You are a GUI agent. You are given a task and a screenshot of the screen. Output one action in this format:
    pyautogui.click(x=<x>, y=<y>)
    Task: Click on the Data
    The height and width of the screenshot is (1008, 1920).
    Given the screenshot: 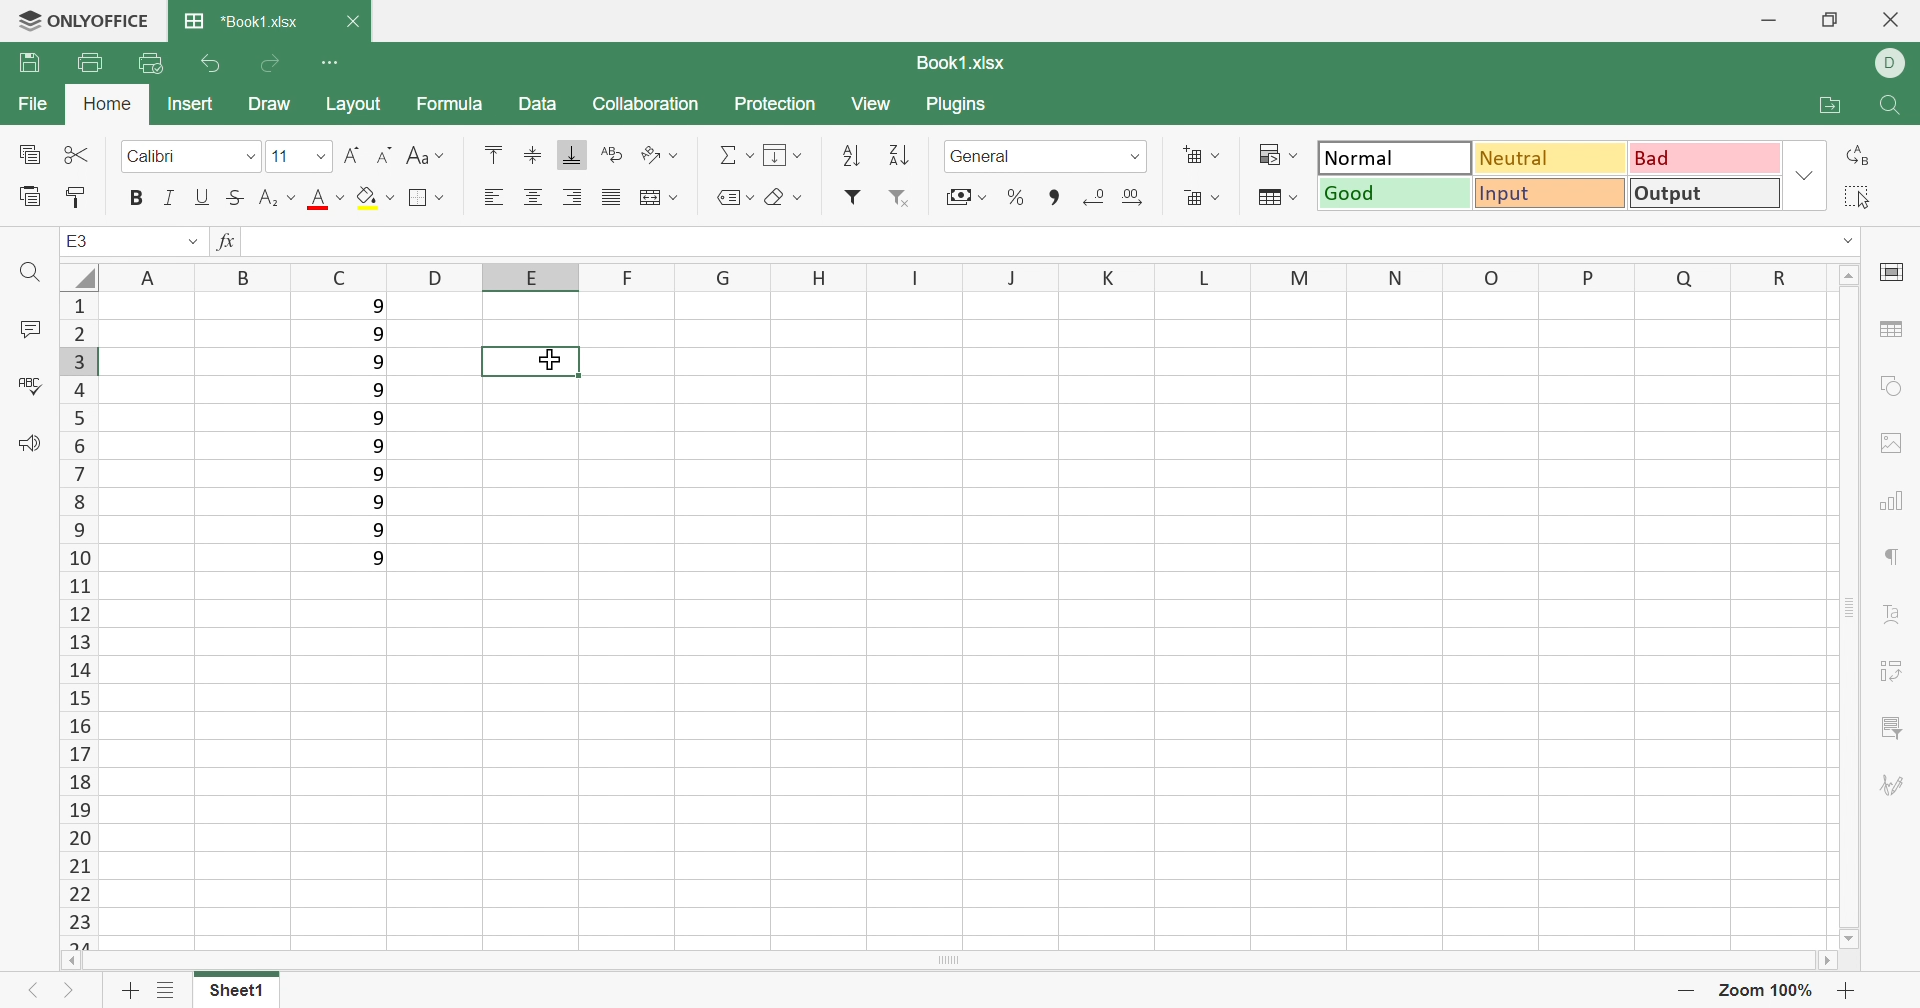 What is the action you would take?
    pyautogui.click(x=537, y=101)
    